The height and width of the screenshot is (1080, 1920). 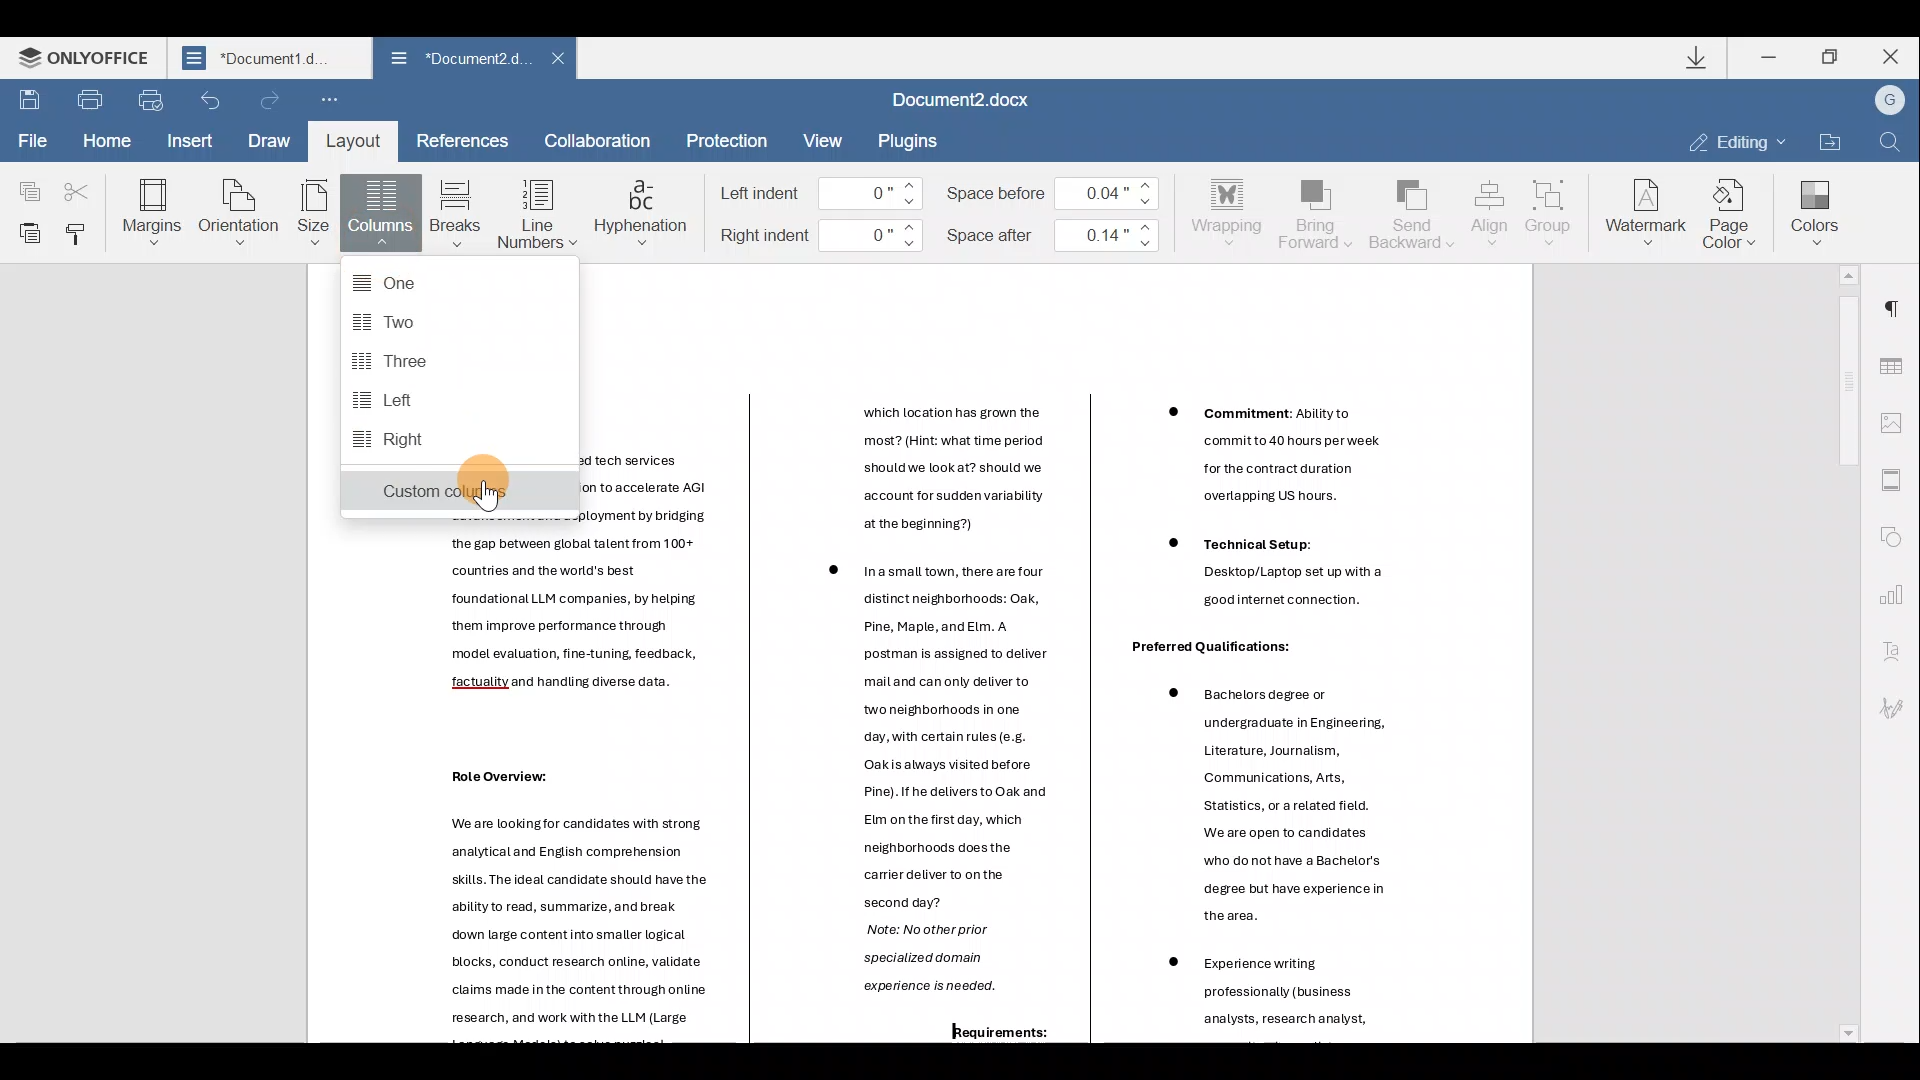 I want to click on Breaks, so click(x=454, y=214).